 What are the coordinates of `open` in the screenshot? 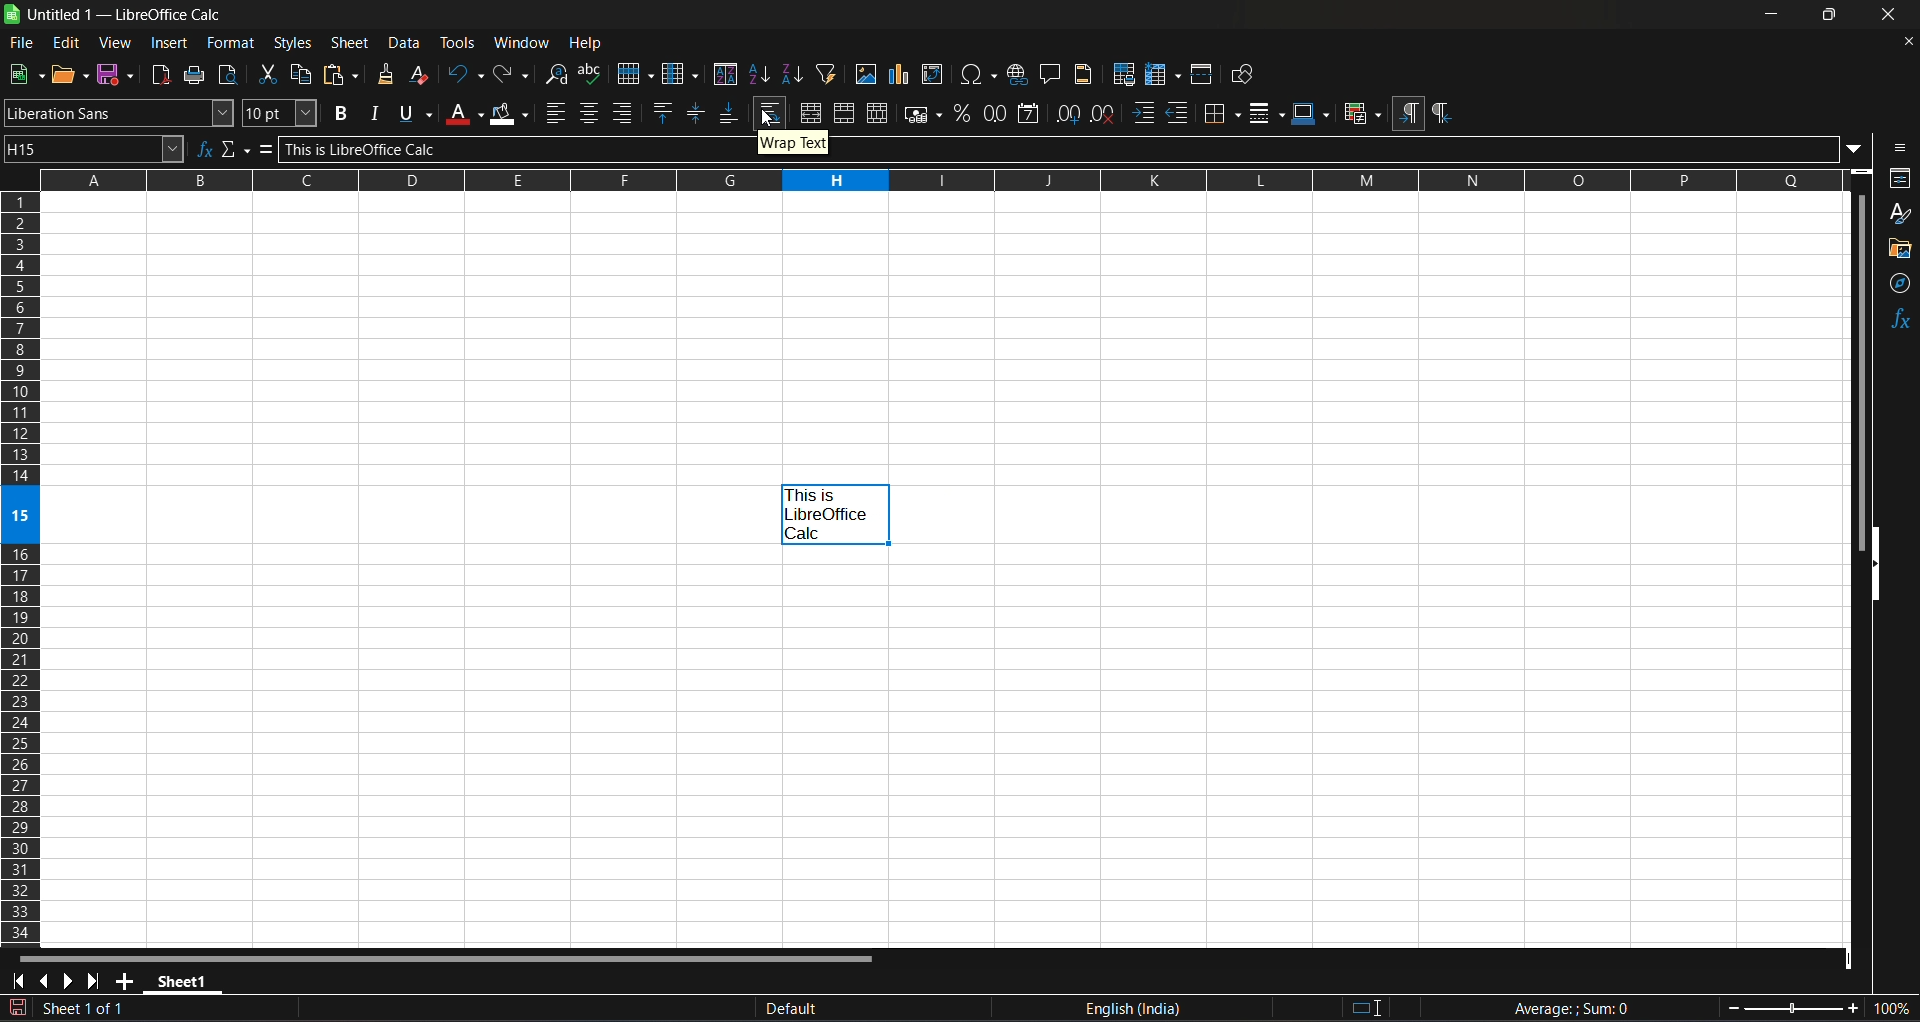 It's located at (68, 74).